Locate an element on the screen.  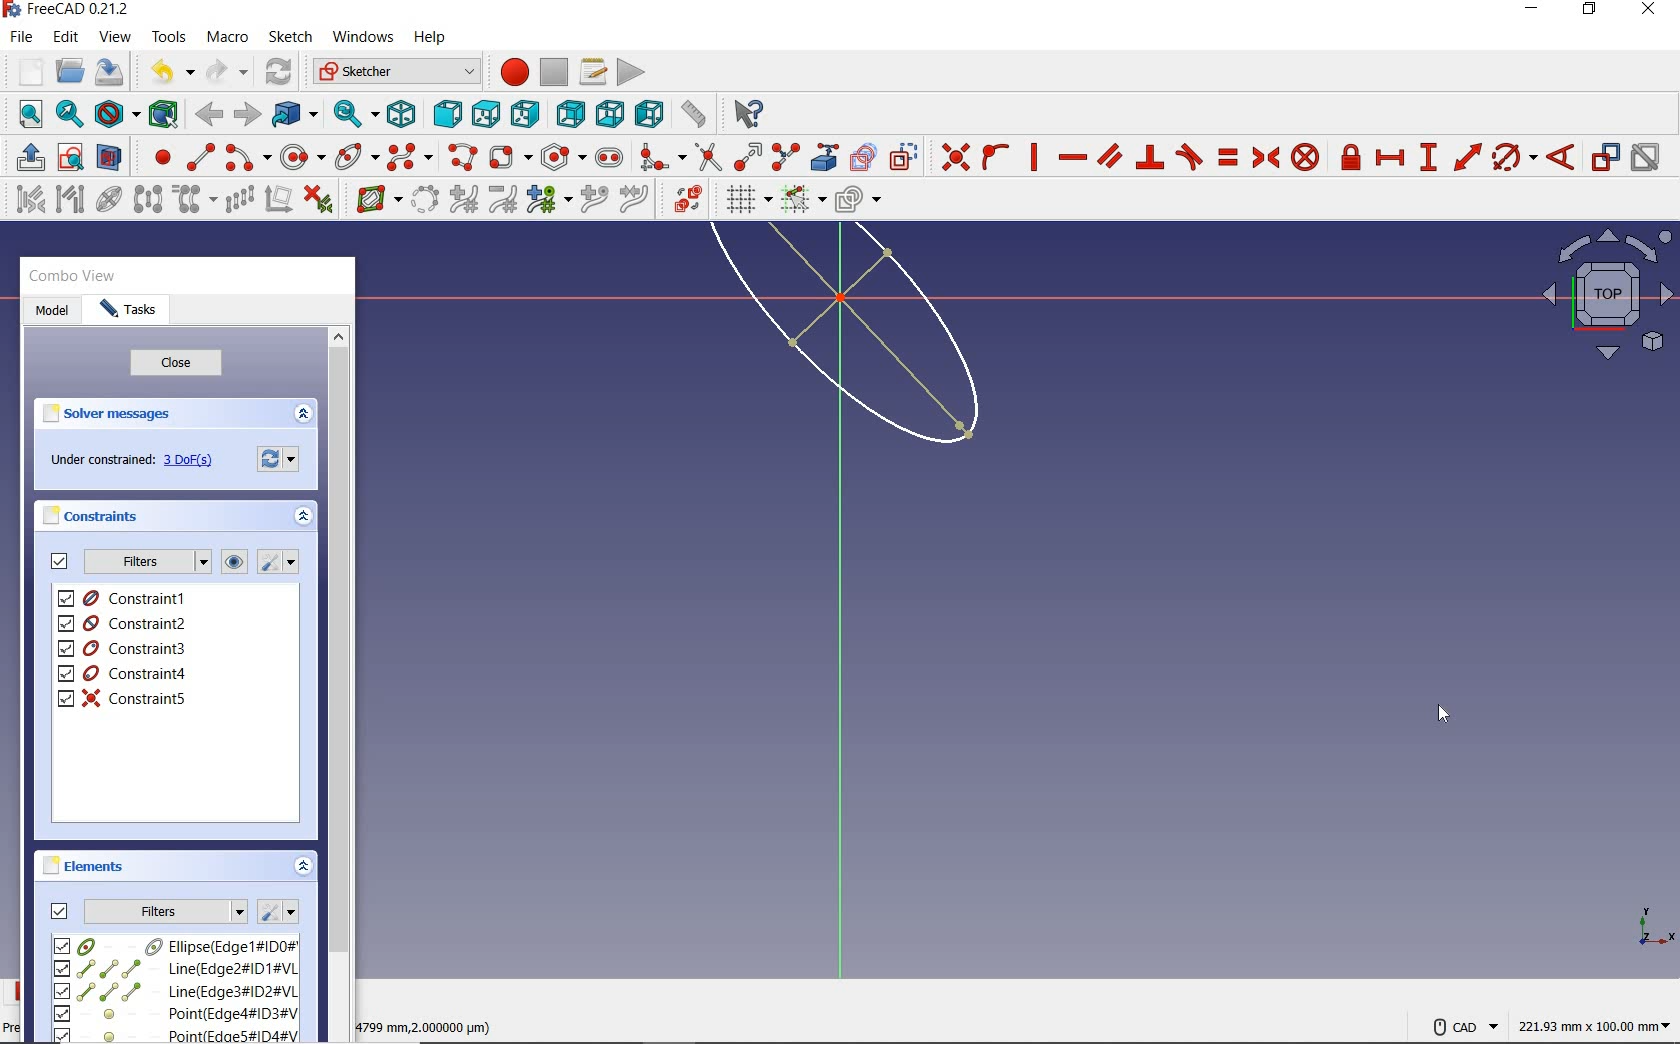
macro recording is located at coordinates (508, 71).